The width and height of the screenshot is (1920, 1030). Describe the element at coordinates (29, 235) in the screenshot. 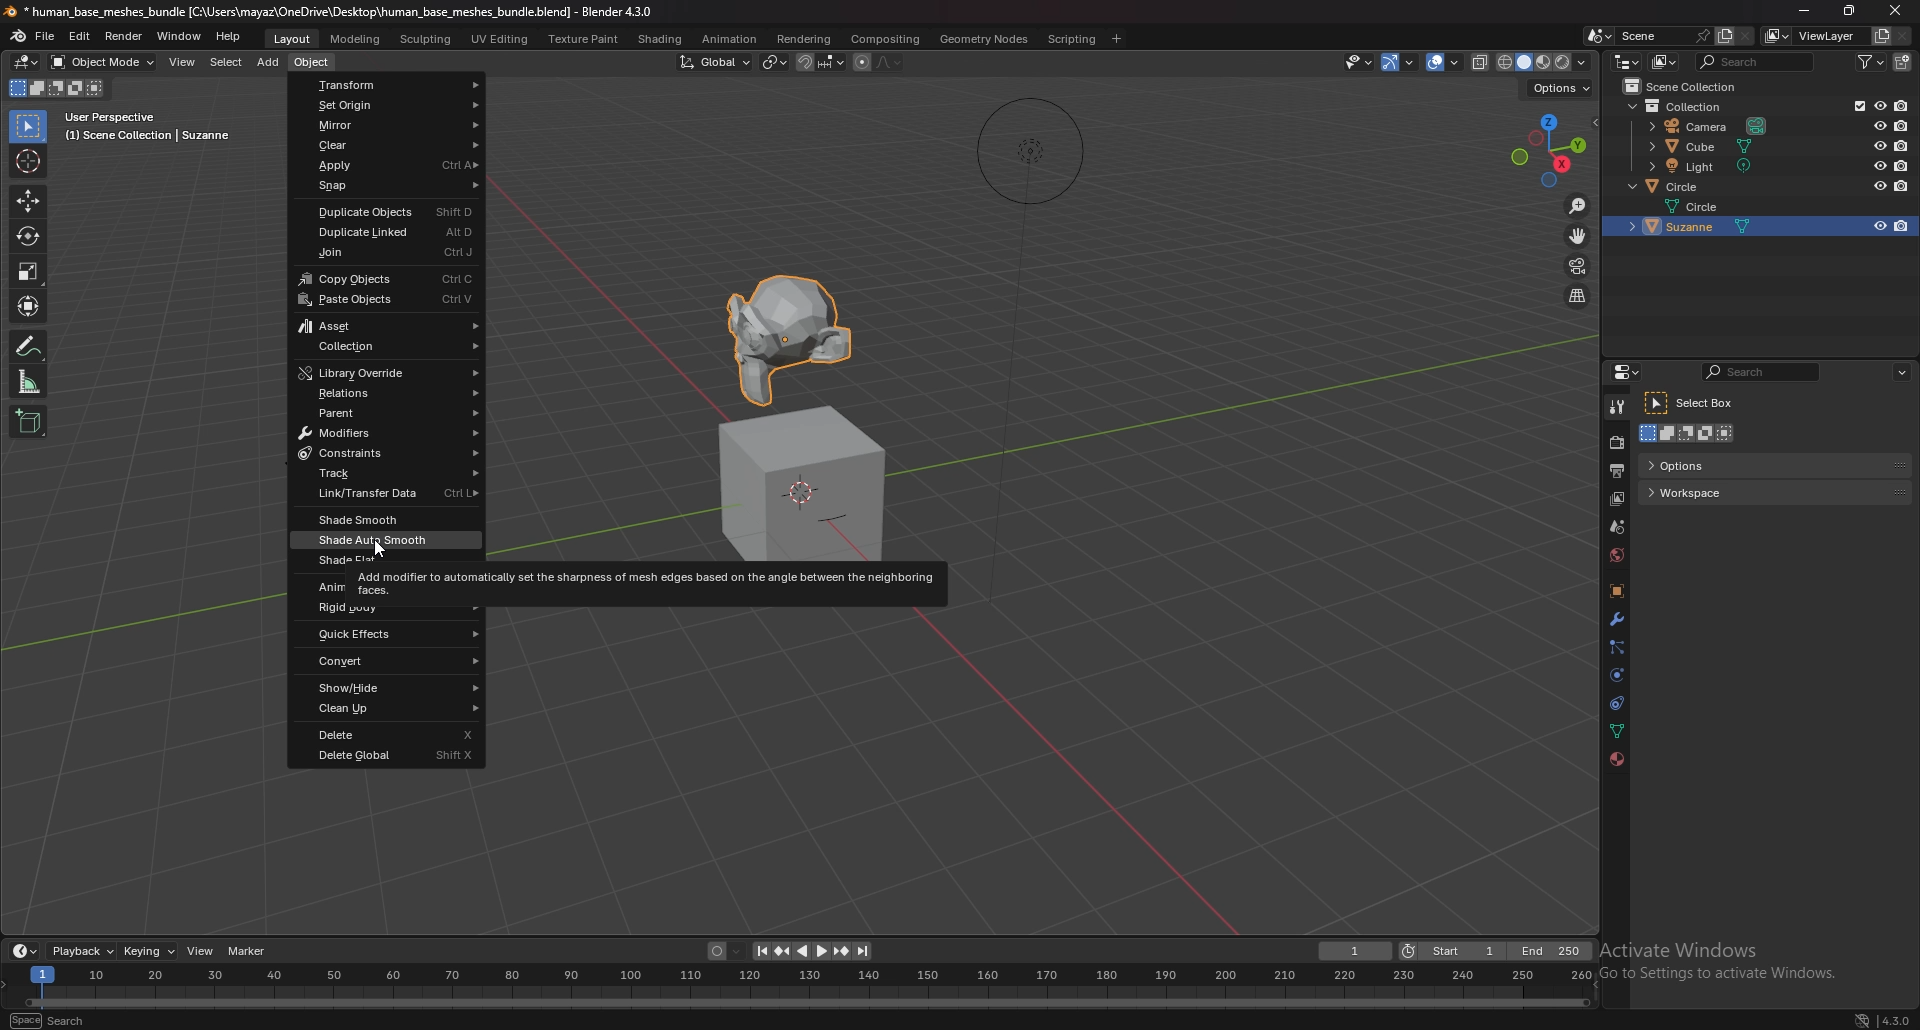

I see `rotate` at that location.